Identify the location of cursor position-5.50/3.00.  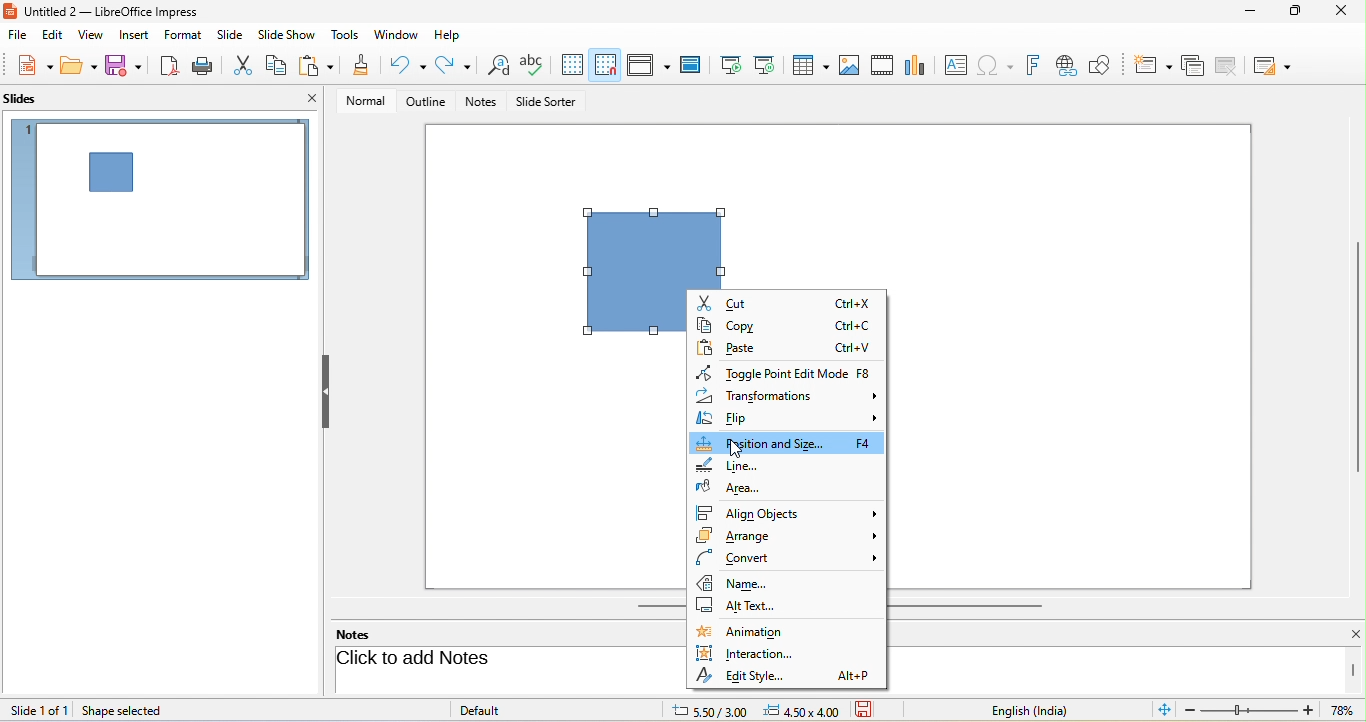
(698, 709).